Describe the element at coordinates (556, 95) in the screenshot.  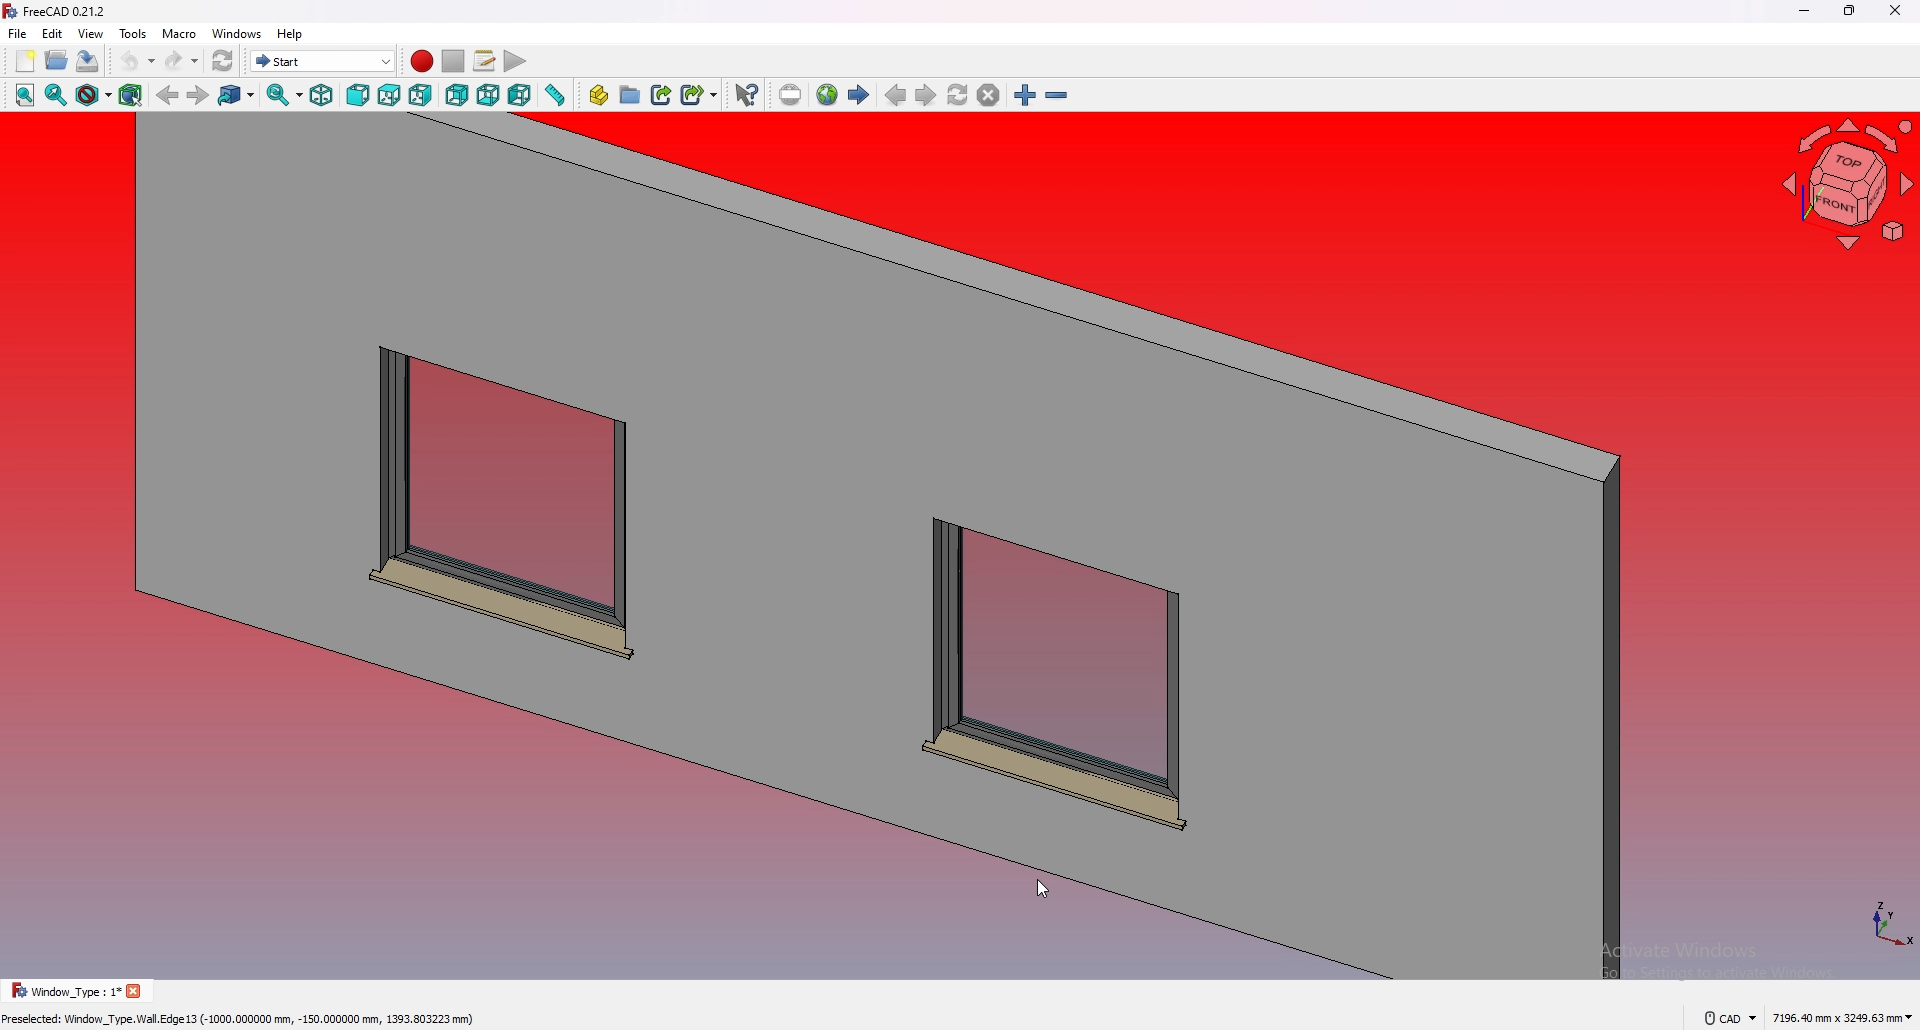
I see `measure distance` at that location.